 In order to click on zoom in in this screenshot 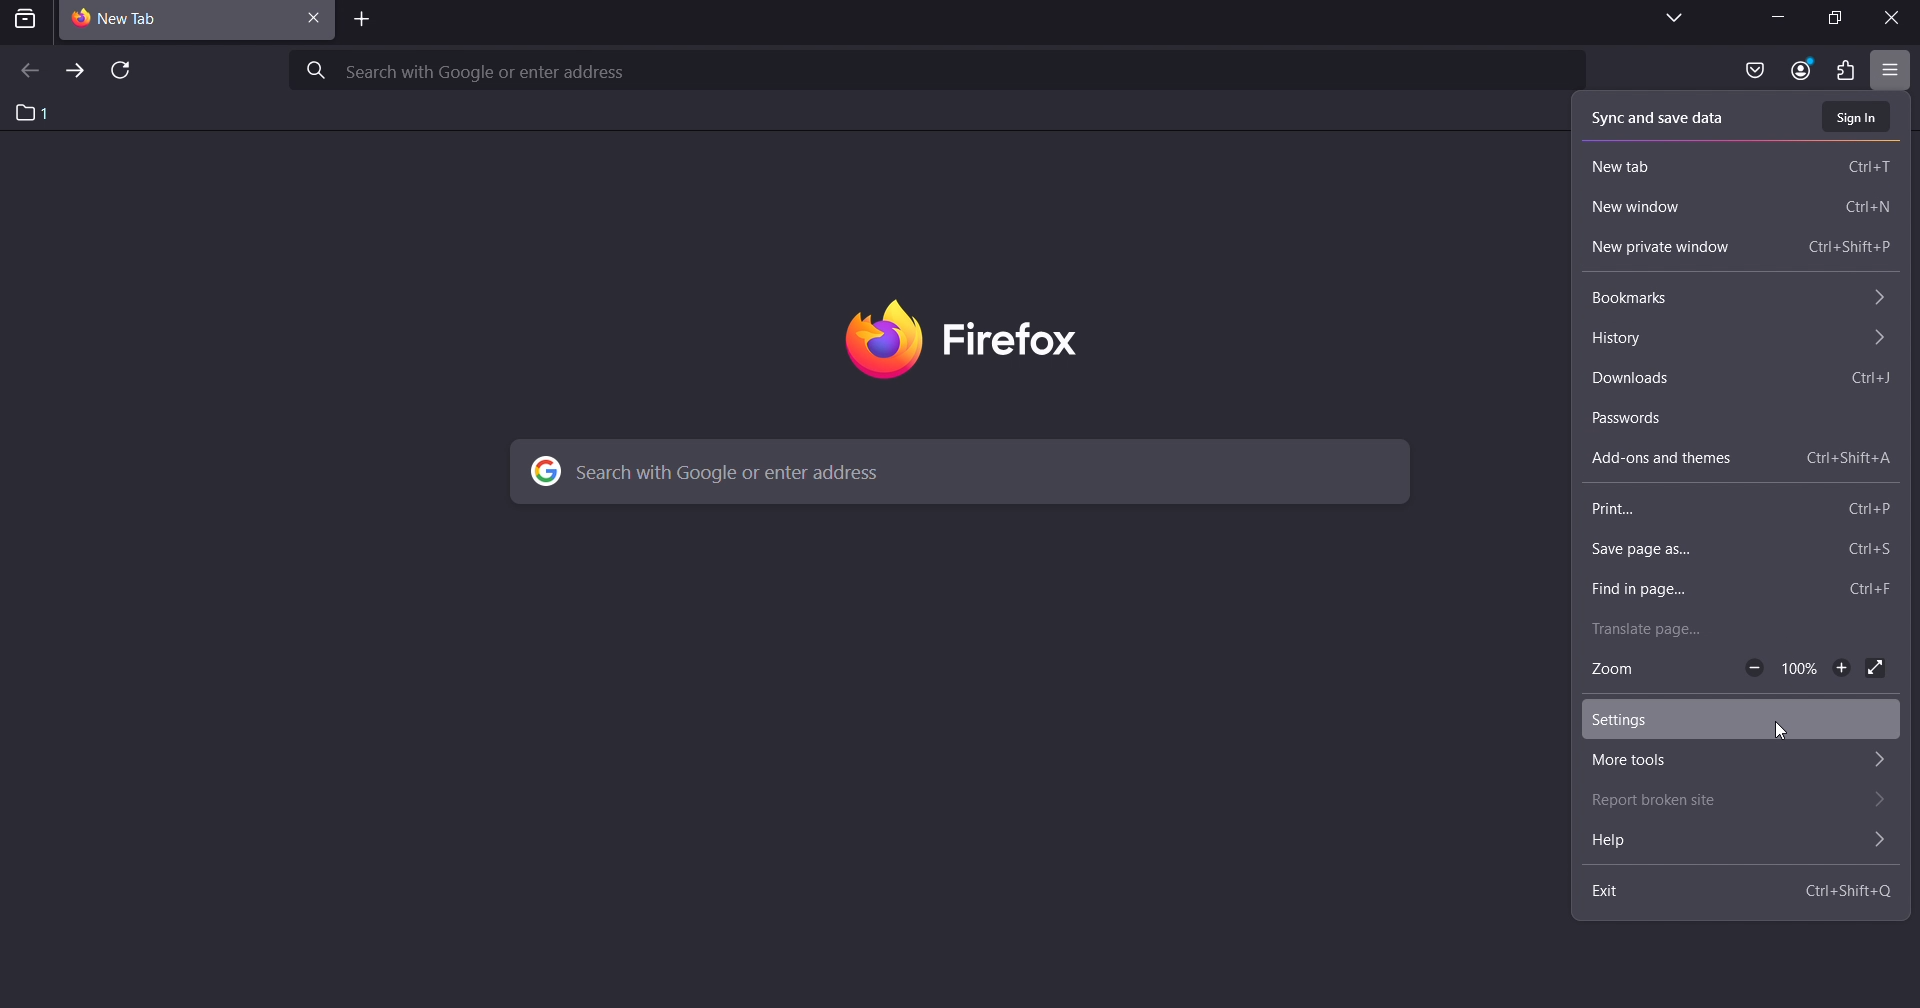, I will do `click(1846, 670)`.